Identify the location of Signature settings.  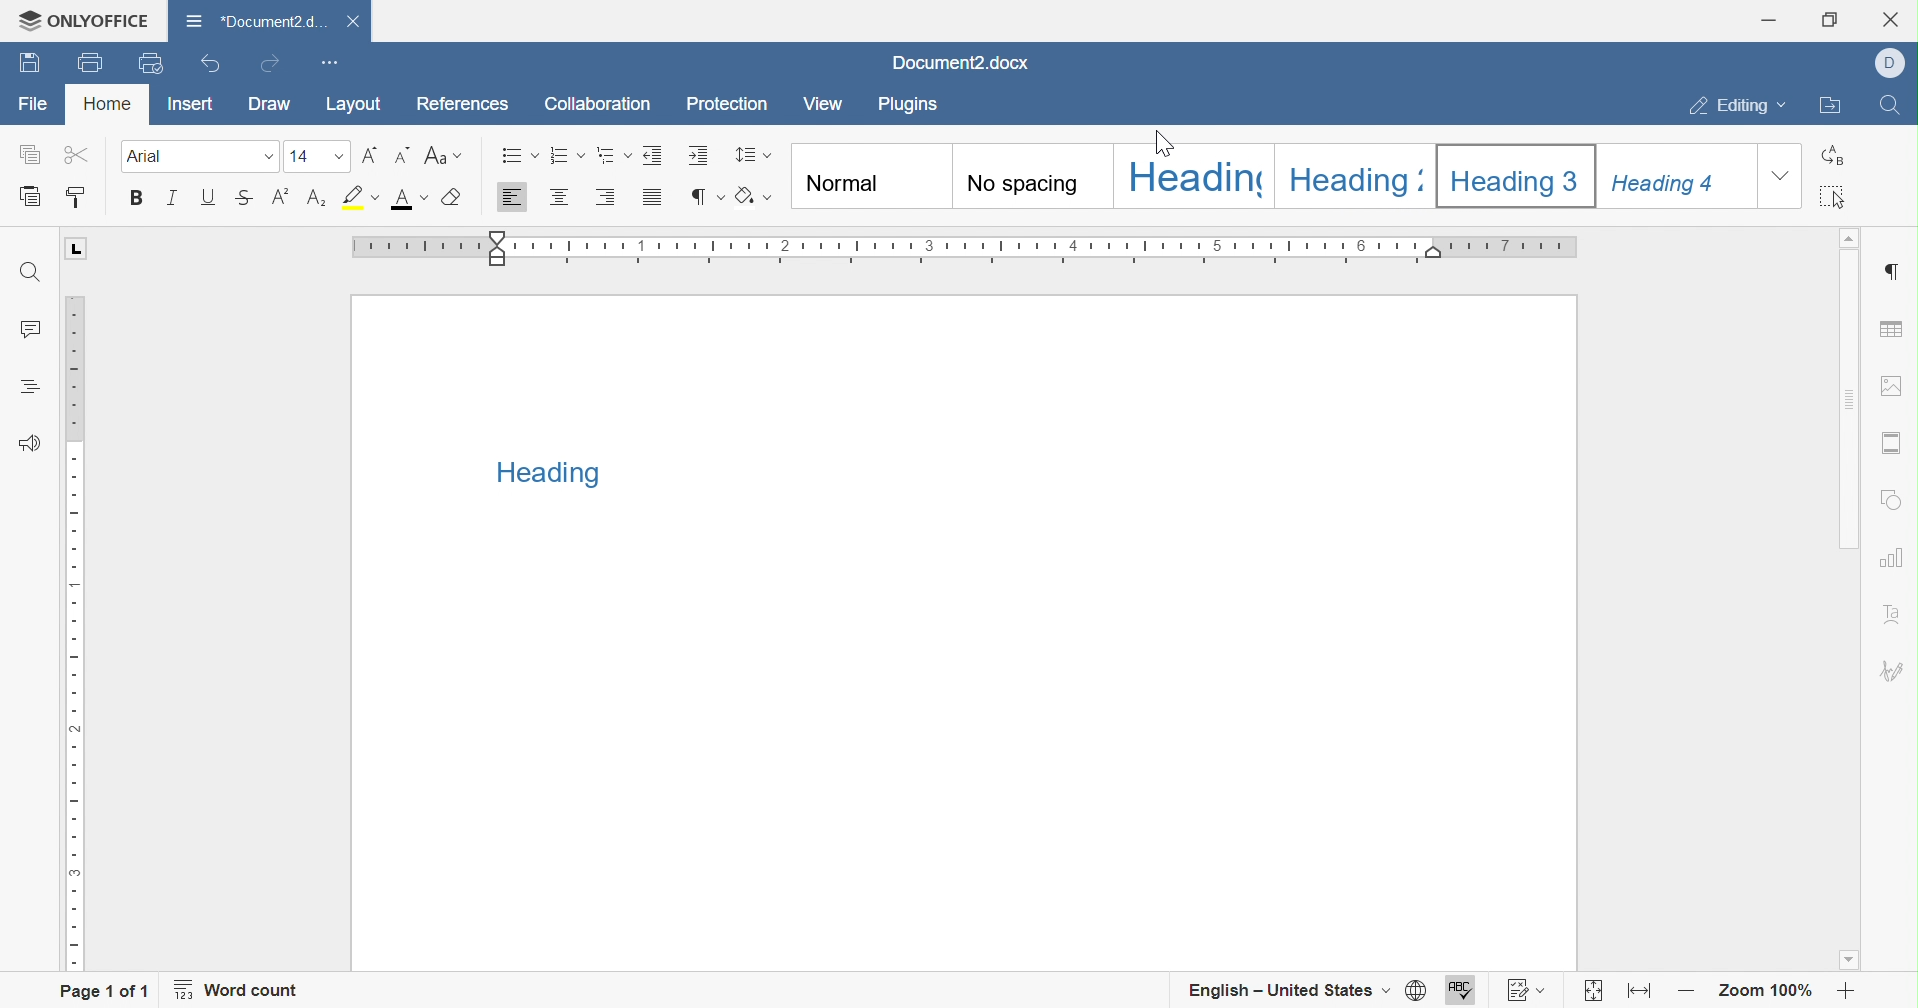
(1897, 670).